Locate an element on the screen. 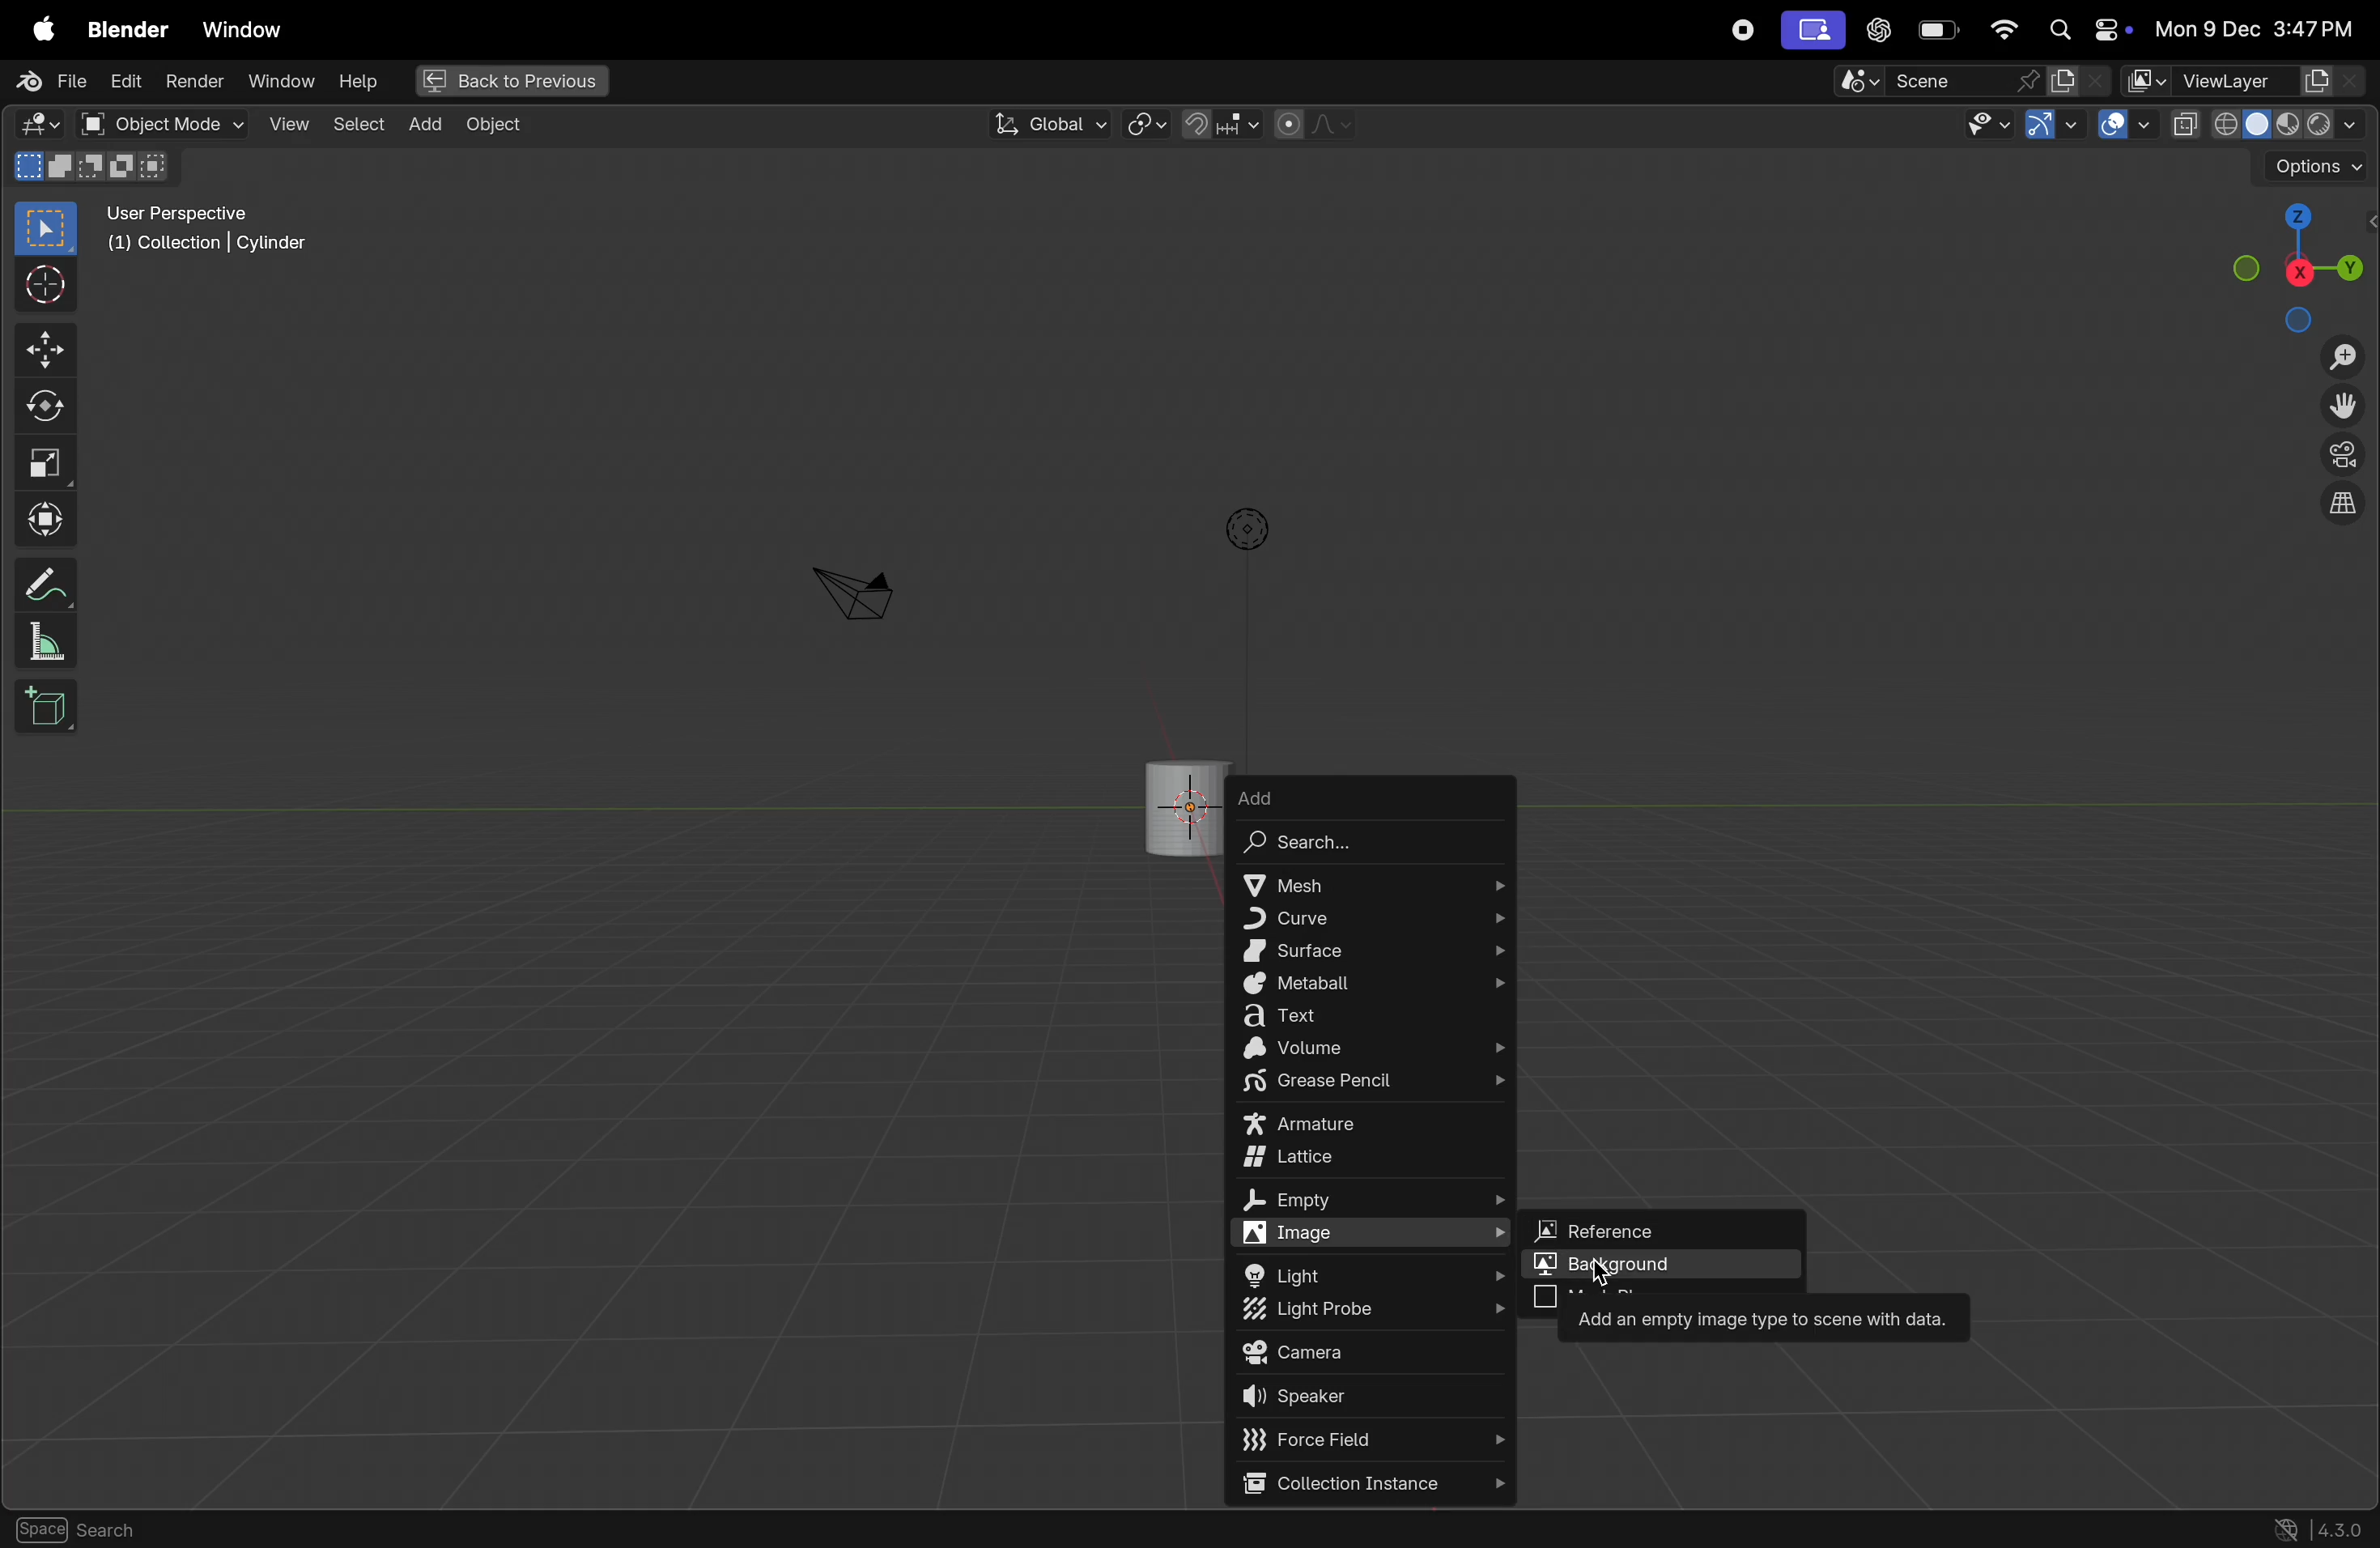 This screenshot has width=2380, height=1548. empty is located at coordinates (1368, 1202).